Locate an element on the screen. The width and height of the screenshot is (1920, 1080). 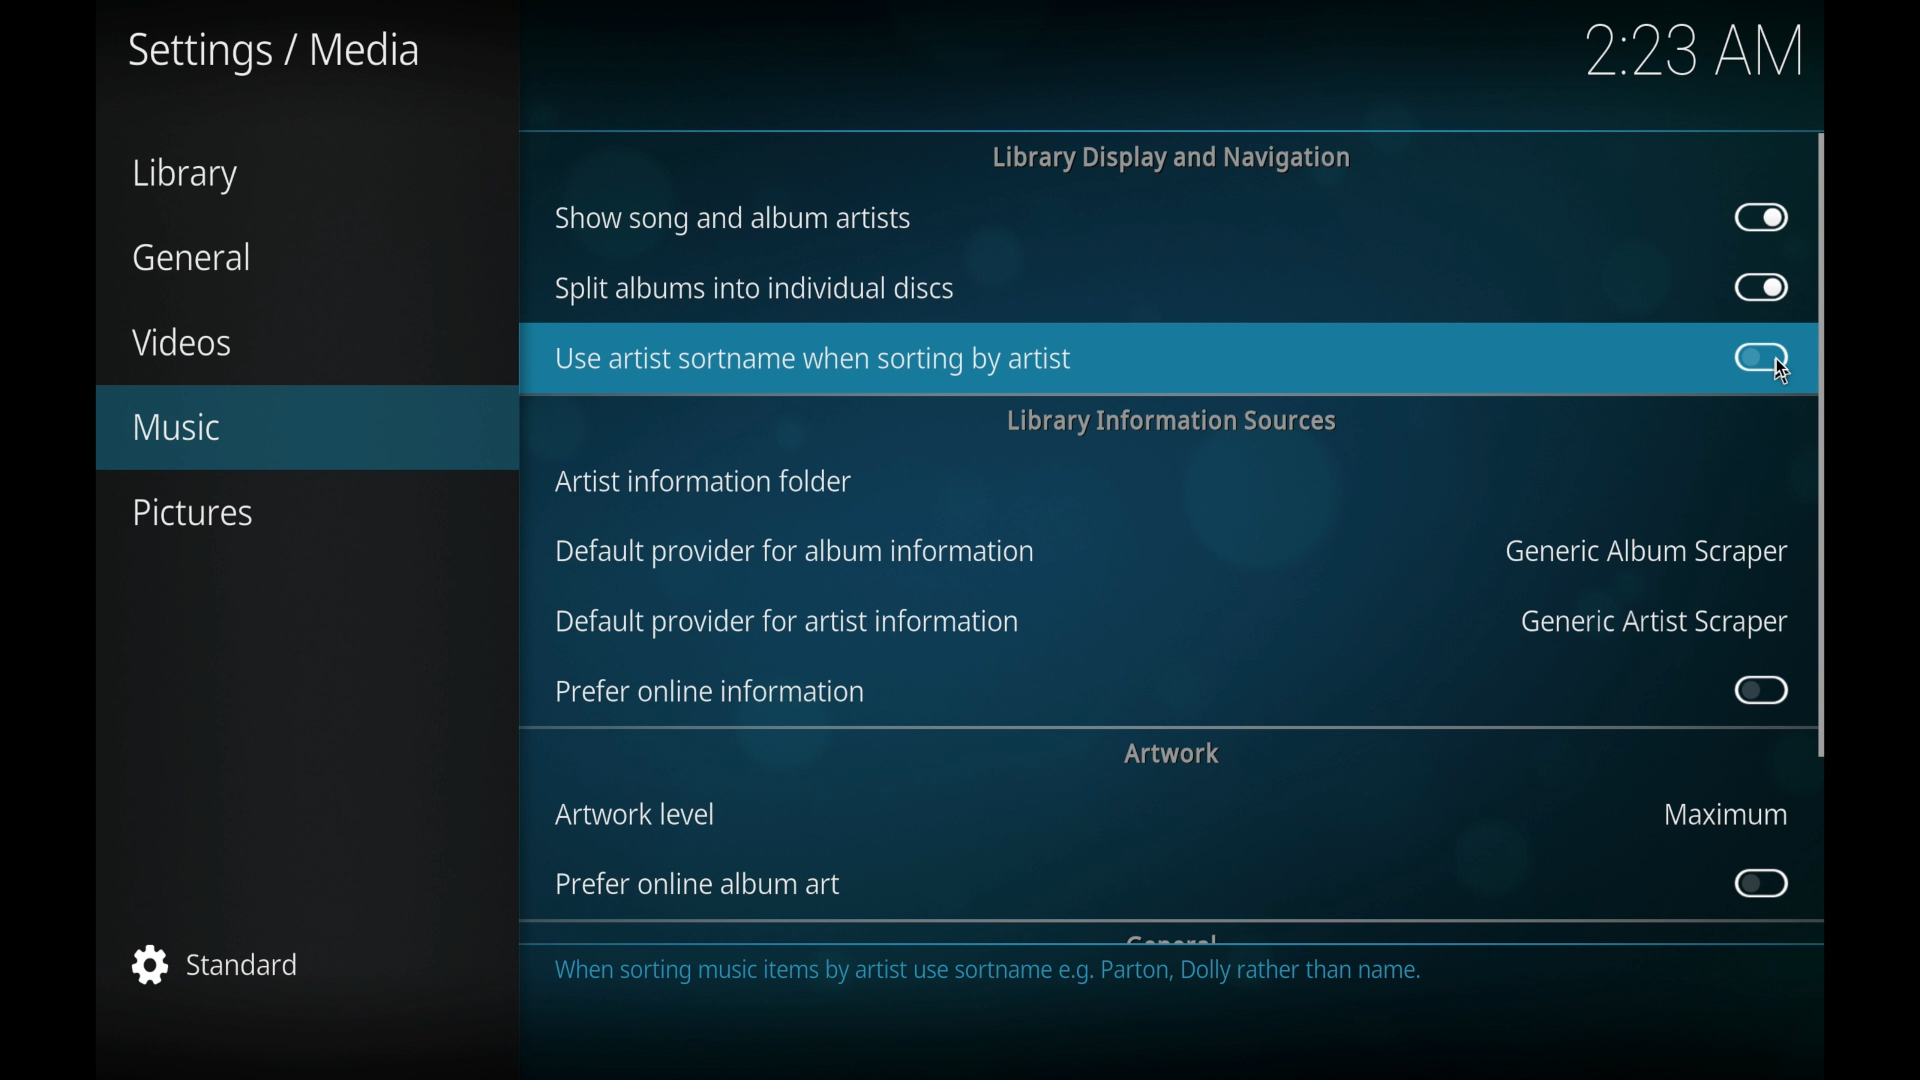
general is located at coordinates (188, 256).